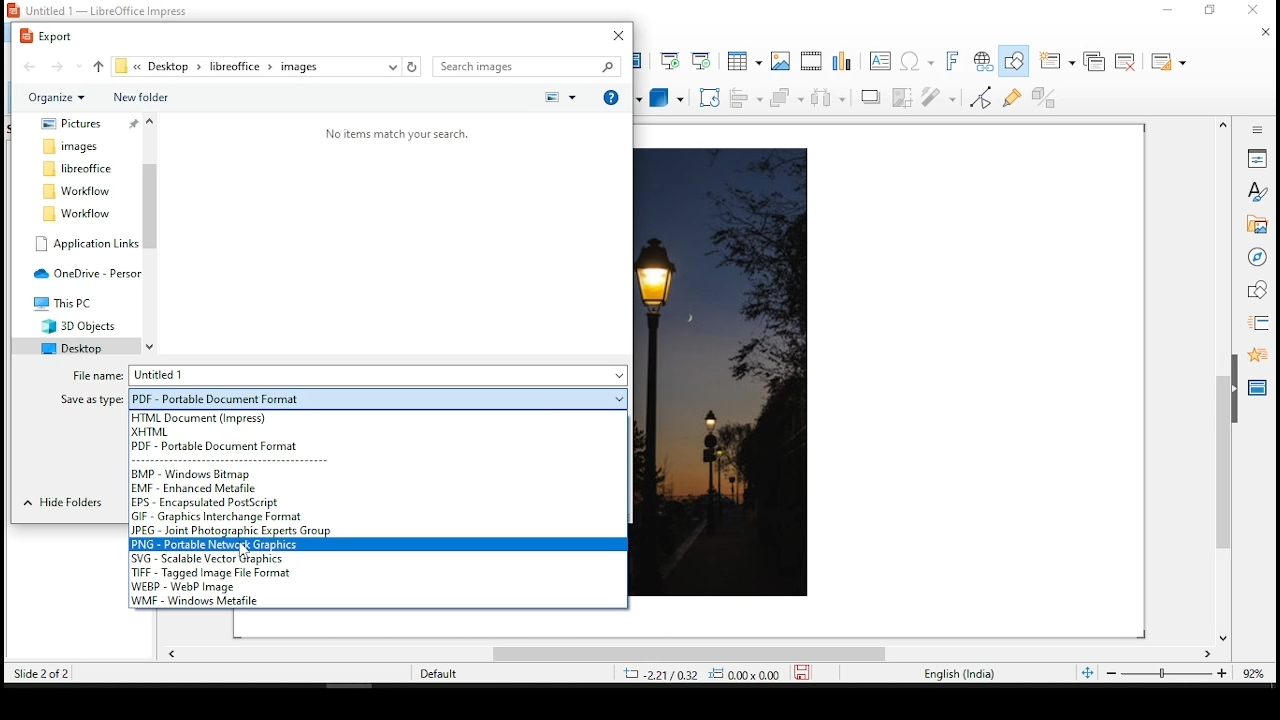 Image resolution: width=1280 pixels, height=720 pixels. I want to click on folder, so click(67, 302).